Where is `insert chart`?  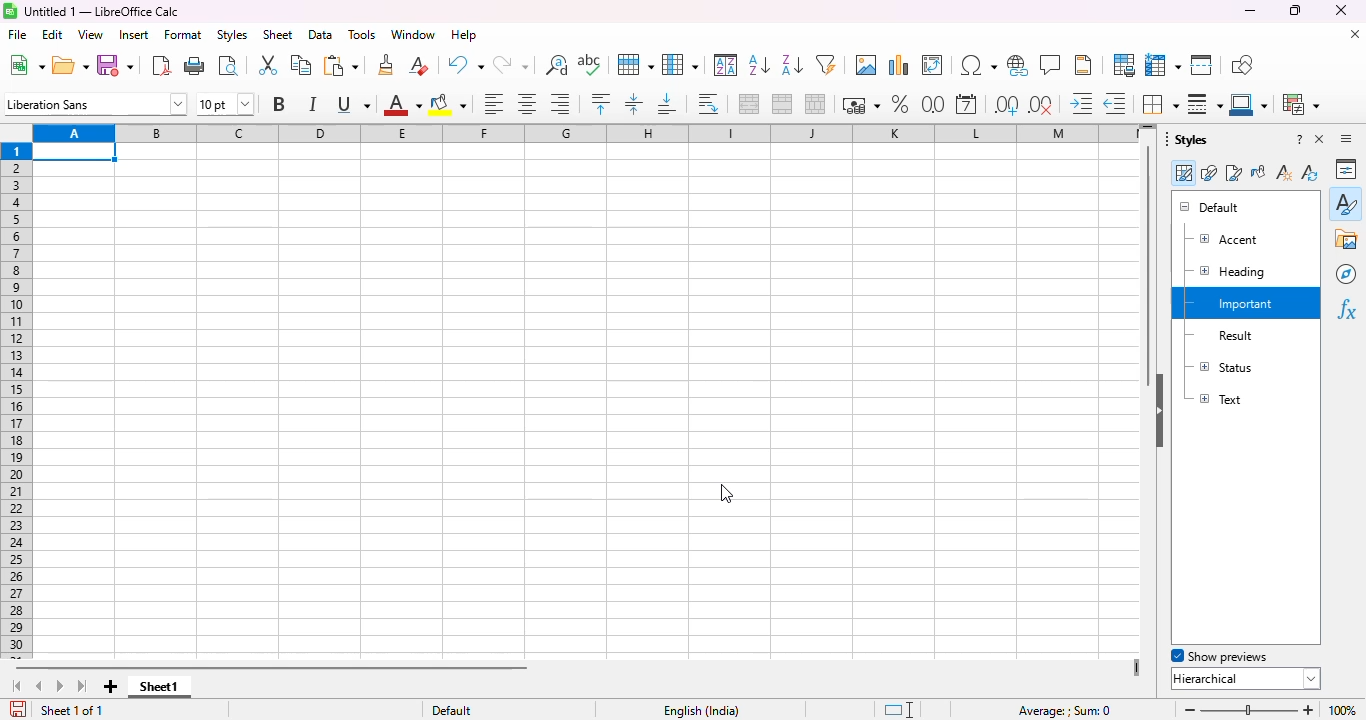 insert chart is located at coordinates (899, 65).